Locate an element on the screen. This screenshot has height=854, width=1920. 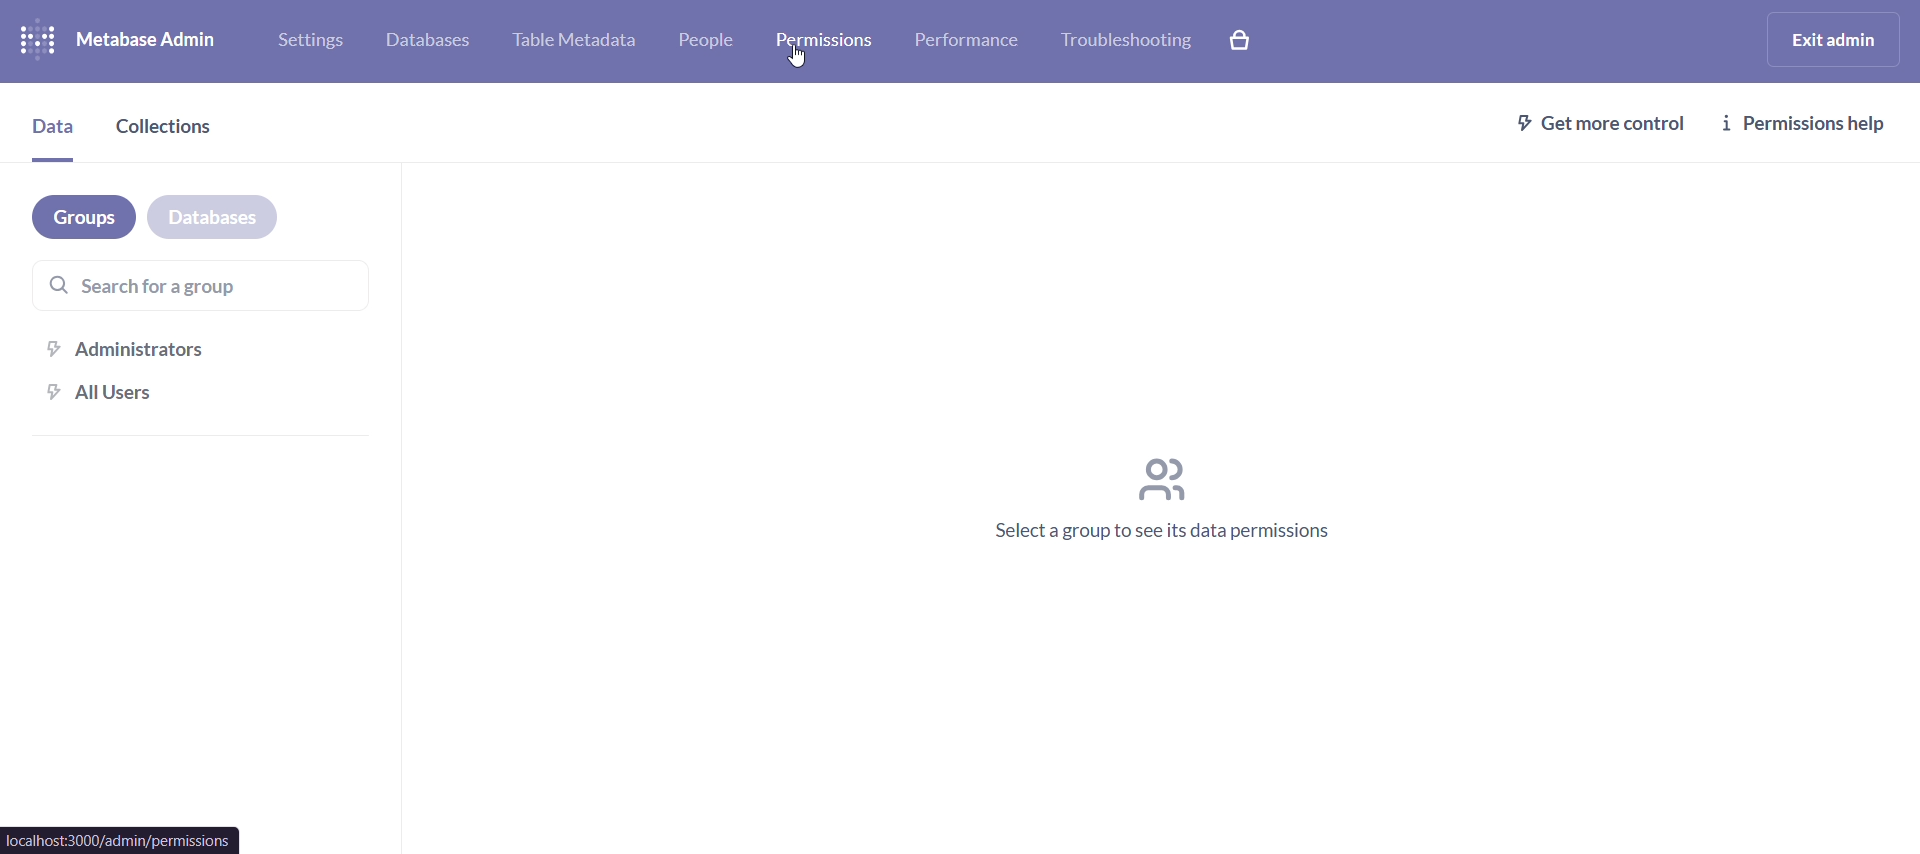
settings is located at coordinates (307, 41).